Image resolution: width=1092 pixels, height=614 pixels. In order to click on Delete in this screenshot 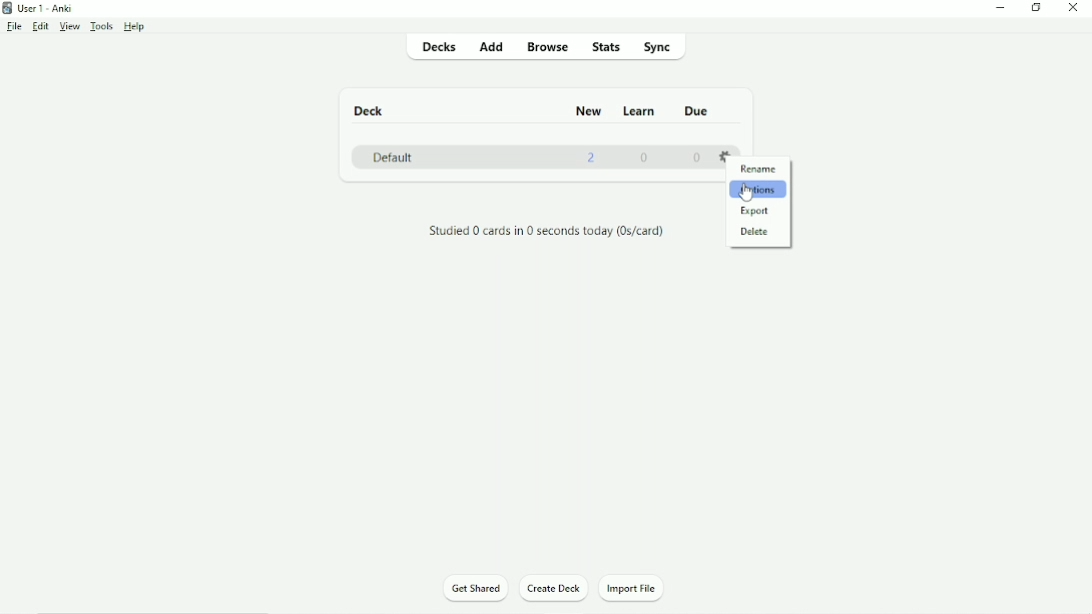, I will do `click(760, 231)`.